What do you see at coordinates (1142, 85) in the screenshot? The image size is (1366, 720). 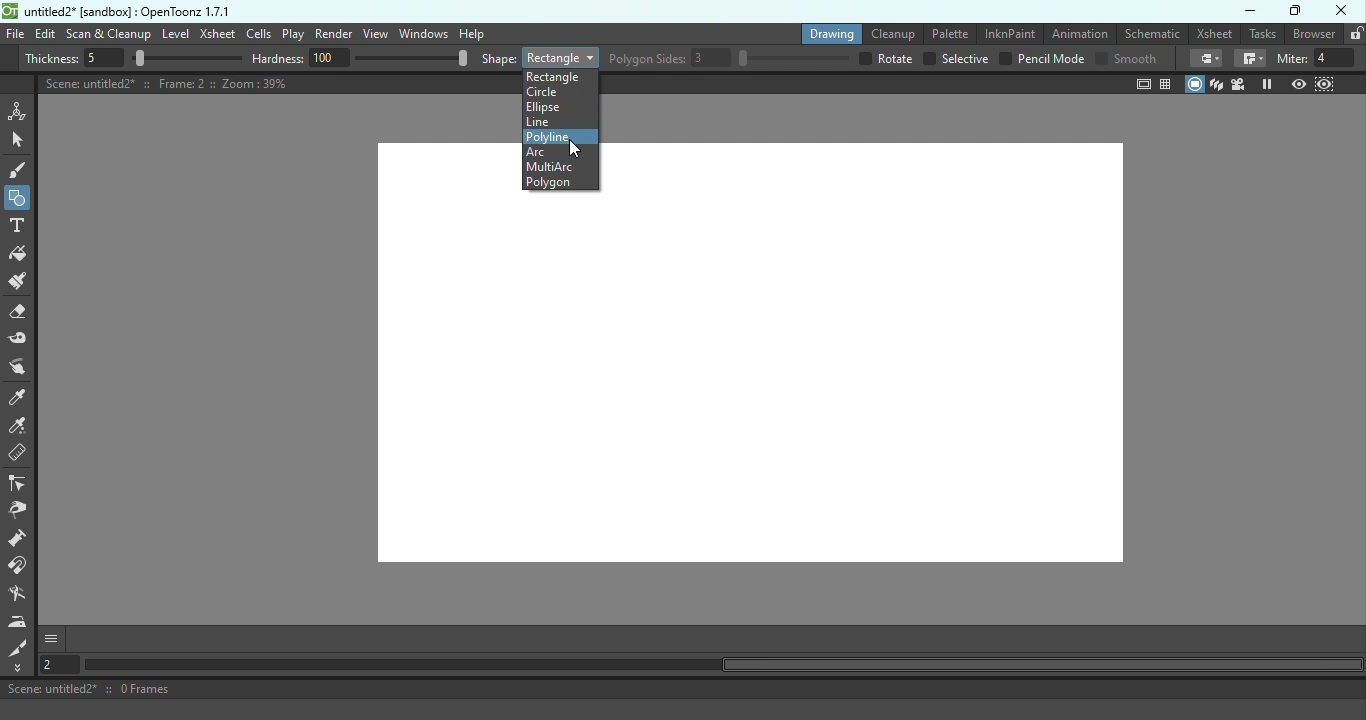 I see `Safe area` at bounding box center [1142, 85].